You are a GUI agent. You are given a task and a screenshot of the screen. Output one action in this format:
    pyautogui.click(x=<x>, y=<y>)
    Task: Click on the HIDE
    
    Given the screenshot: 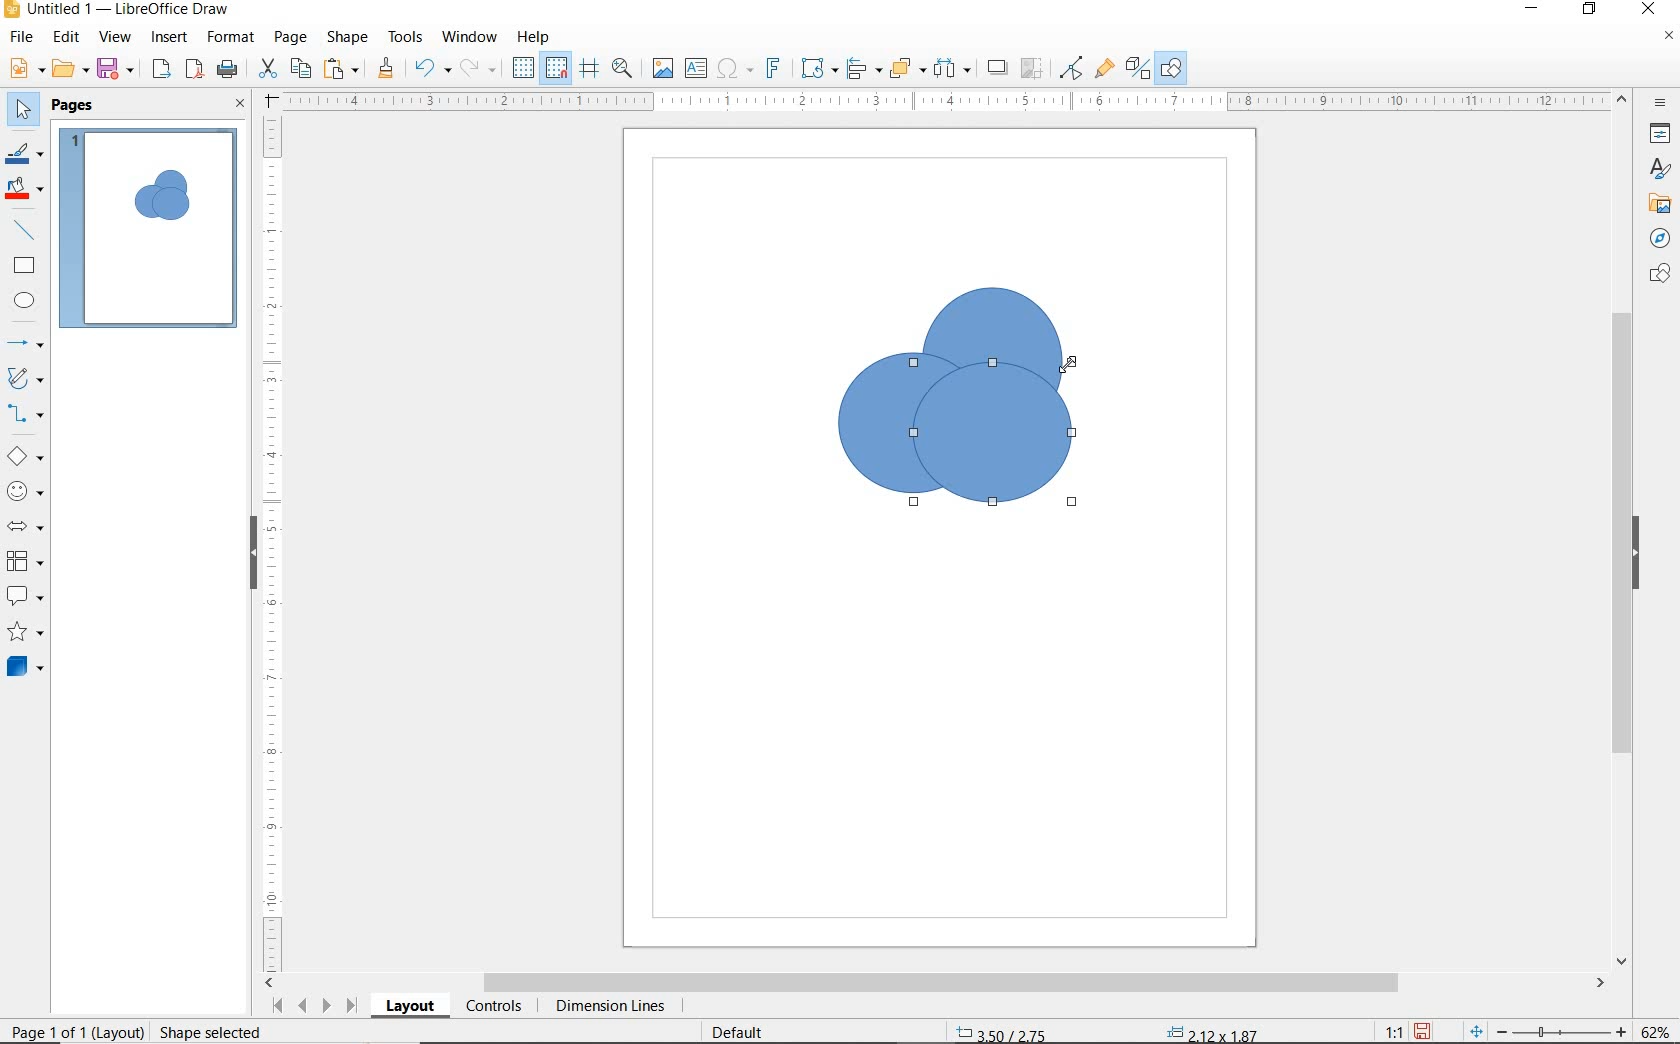 What is the action you would take?
    pyautogui.click(x=1641, y=553)
    